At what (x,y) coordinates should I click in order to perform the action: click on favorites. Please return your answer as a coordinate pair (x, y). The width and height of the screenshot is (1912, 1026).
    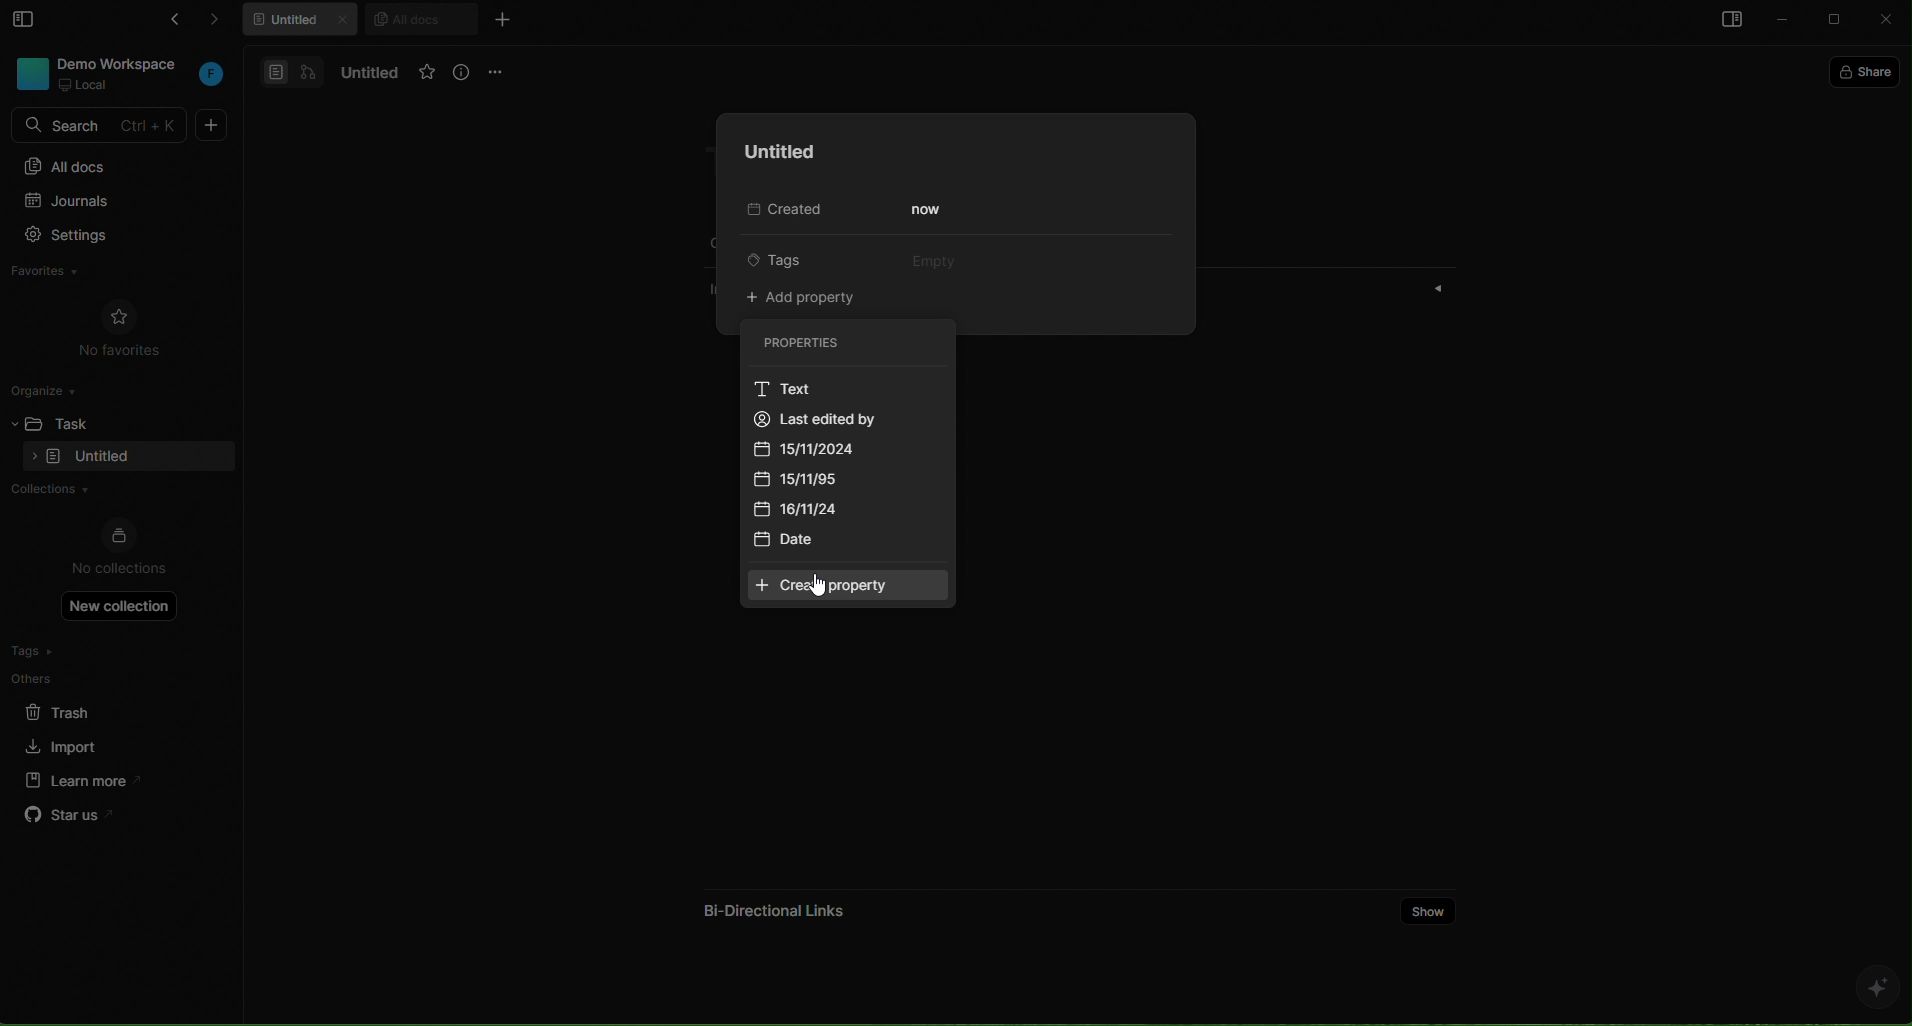
    Looking at the image, I should click on (427, 73).